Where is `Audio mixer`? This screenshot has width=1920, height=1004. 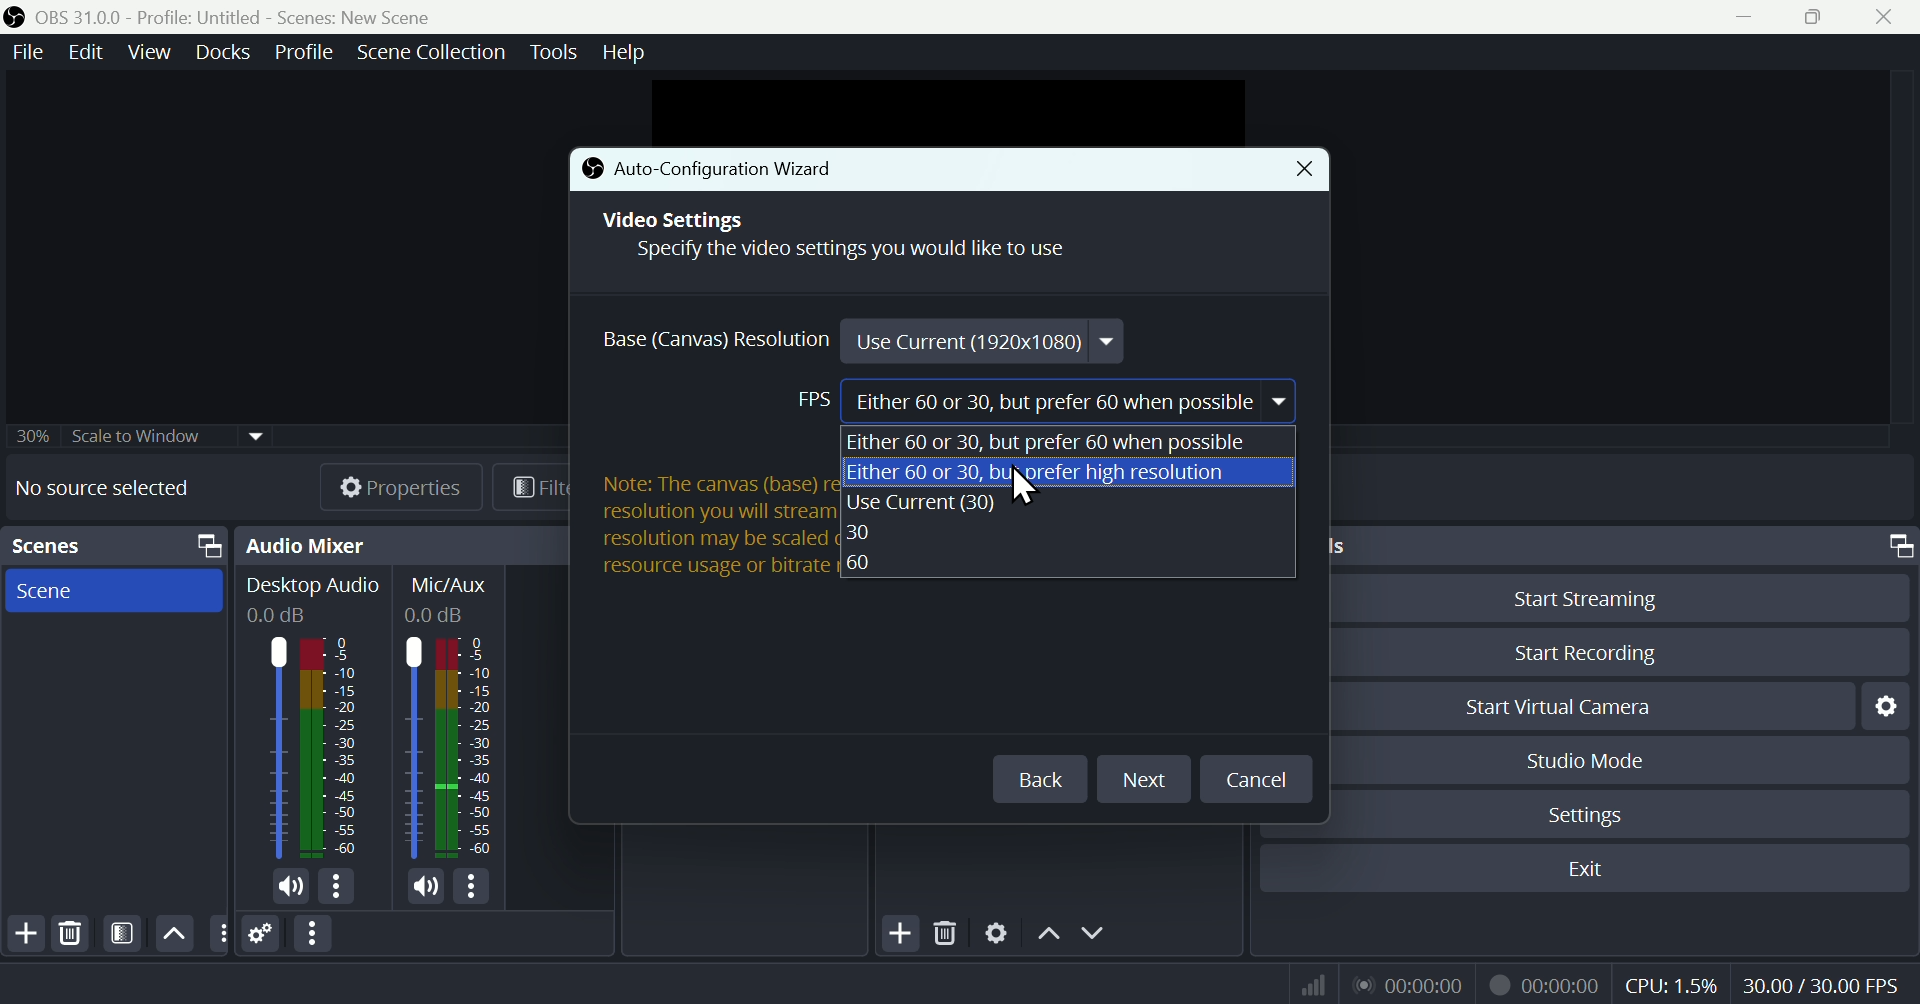 Audio mixer is located at coordinates (313, 720).